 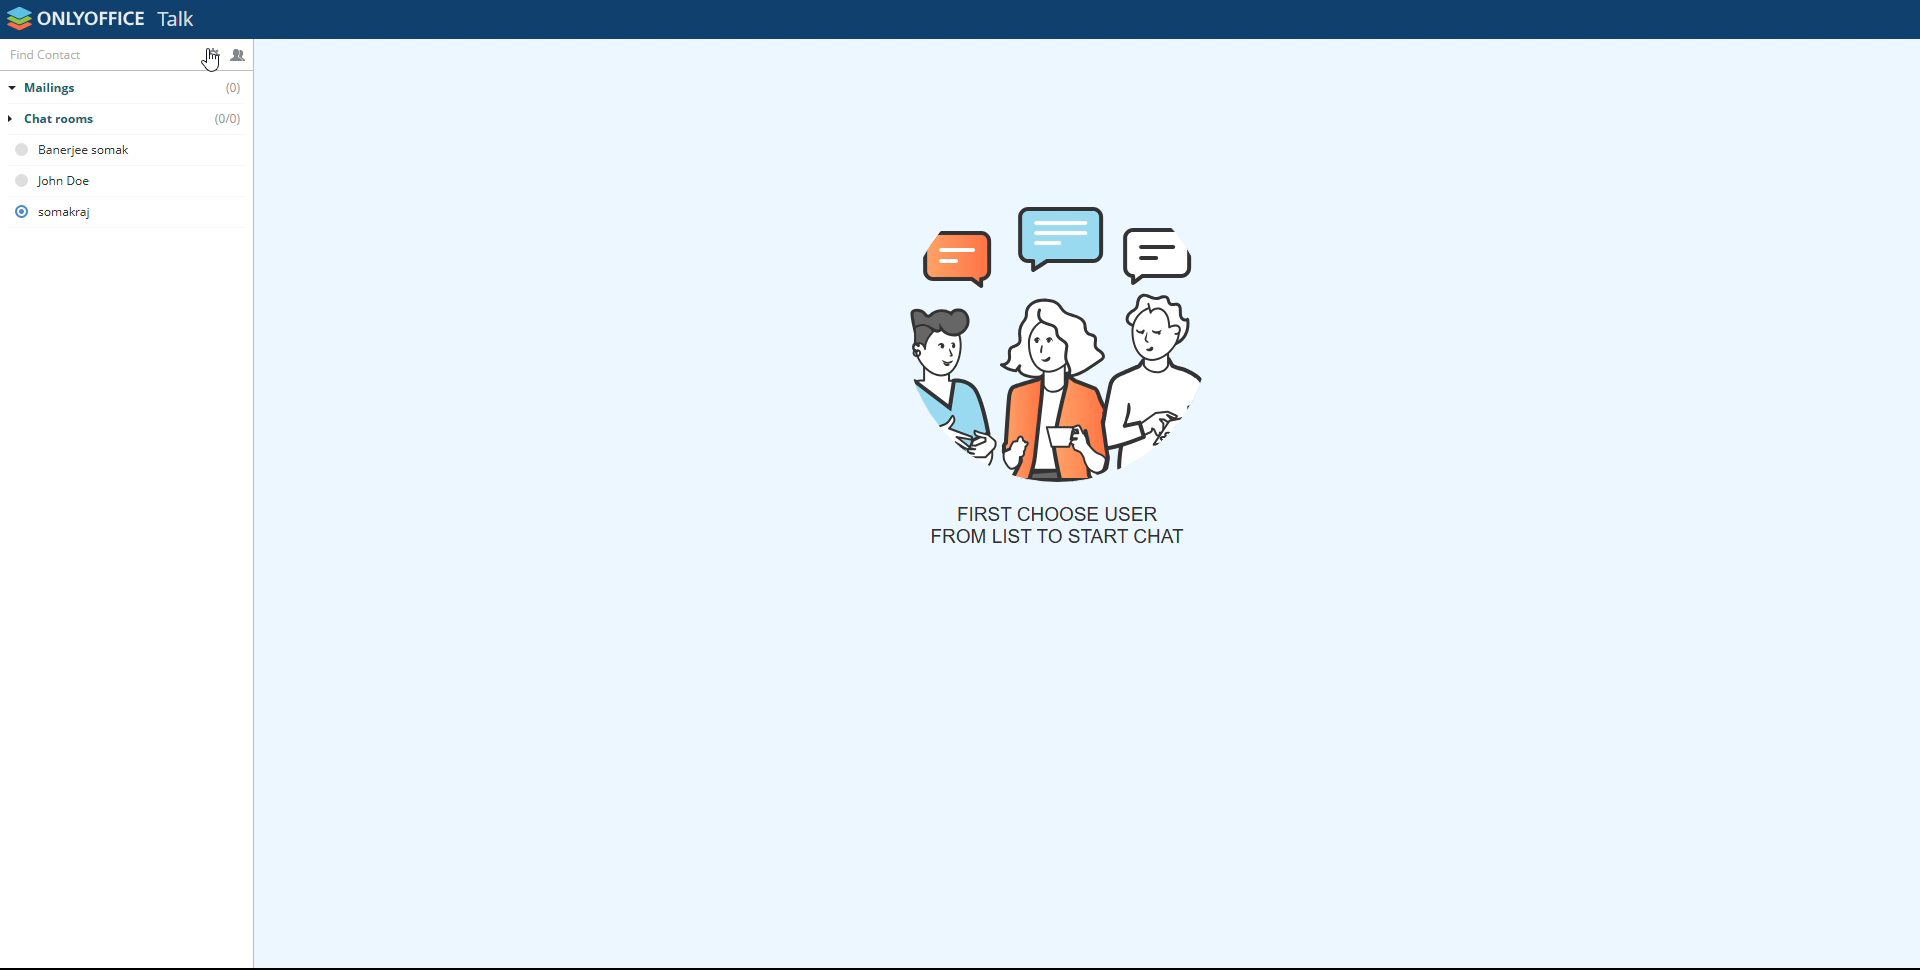 I want to click on find contact, so click(x=99, y=54).